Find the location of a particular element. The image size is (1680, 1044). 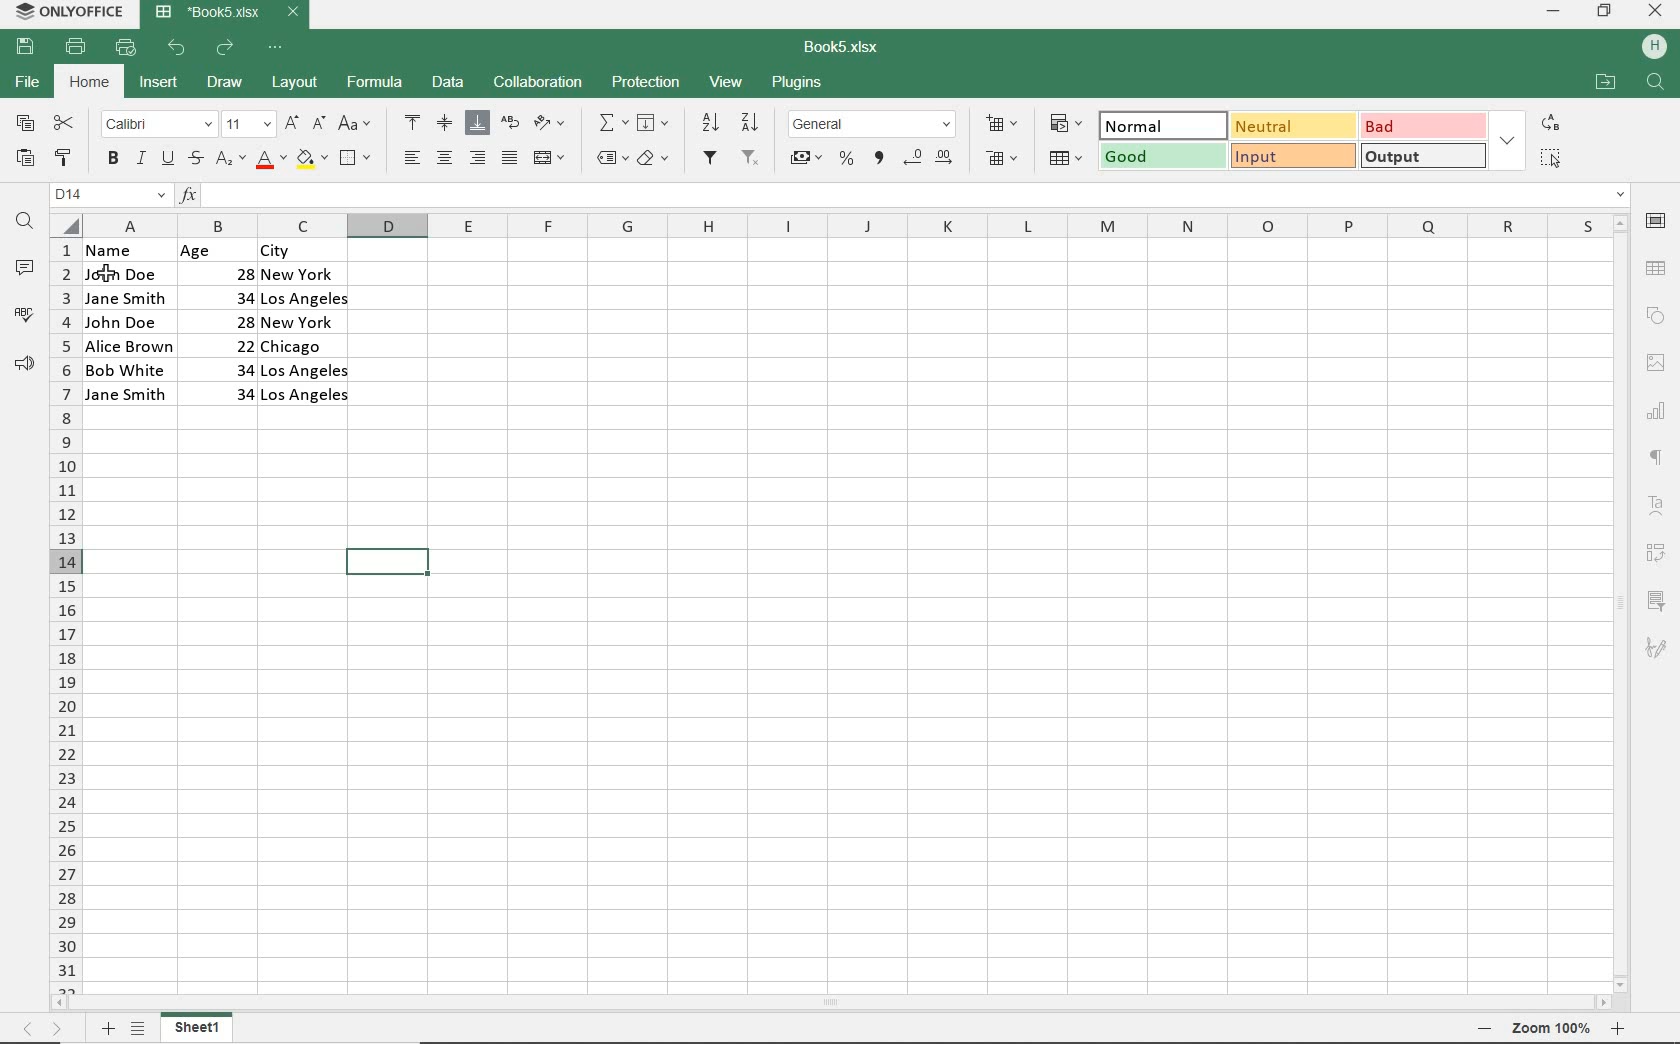

FONT COLOR is located at coordinates (271, 160).